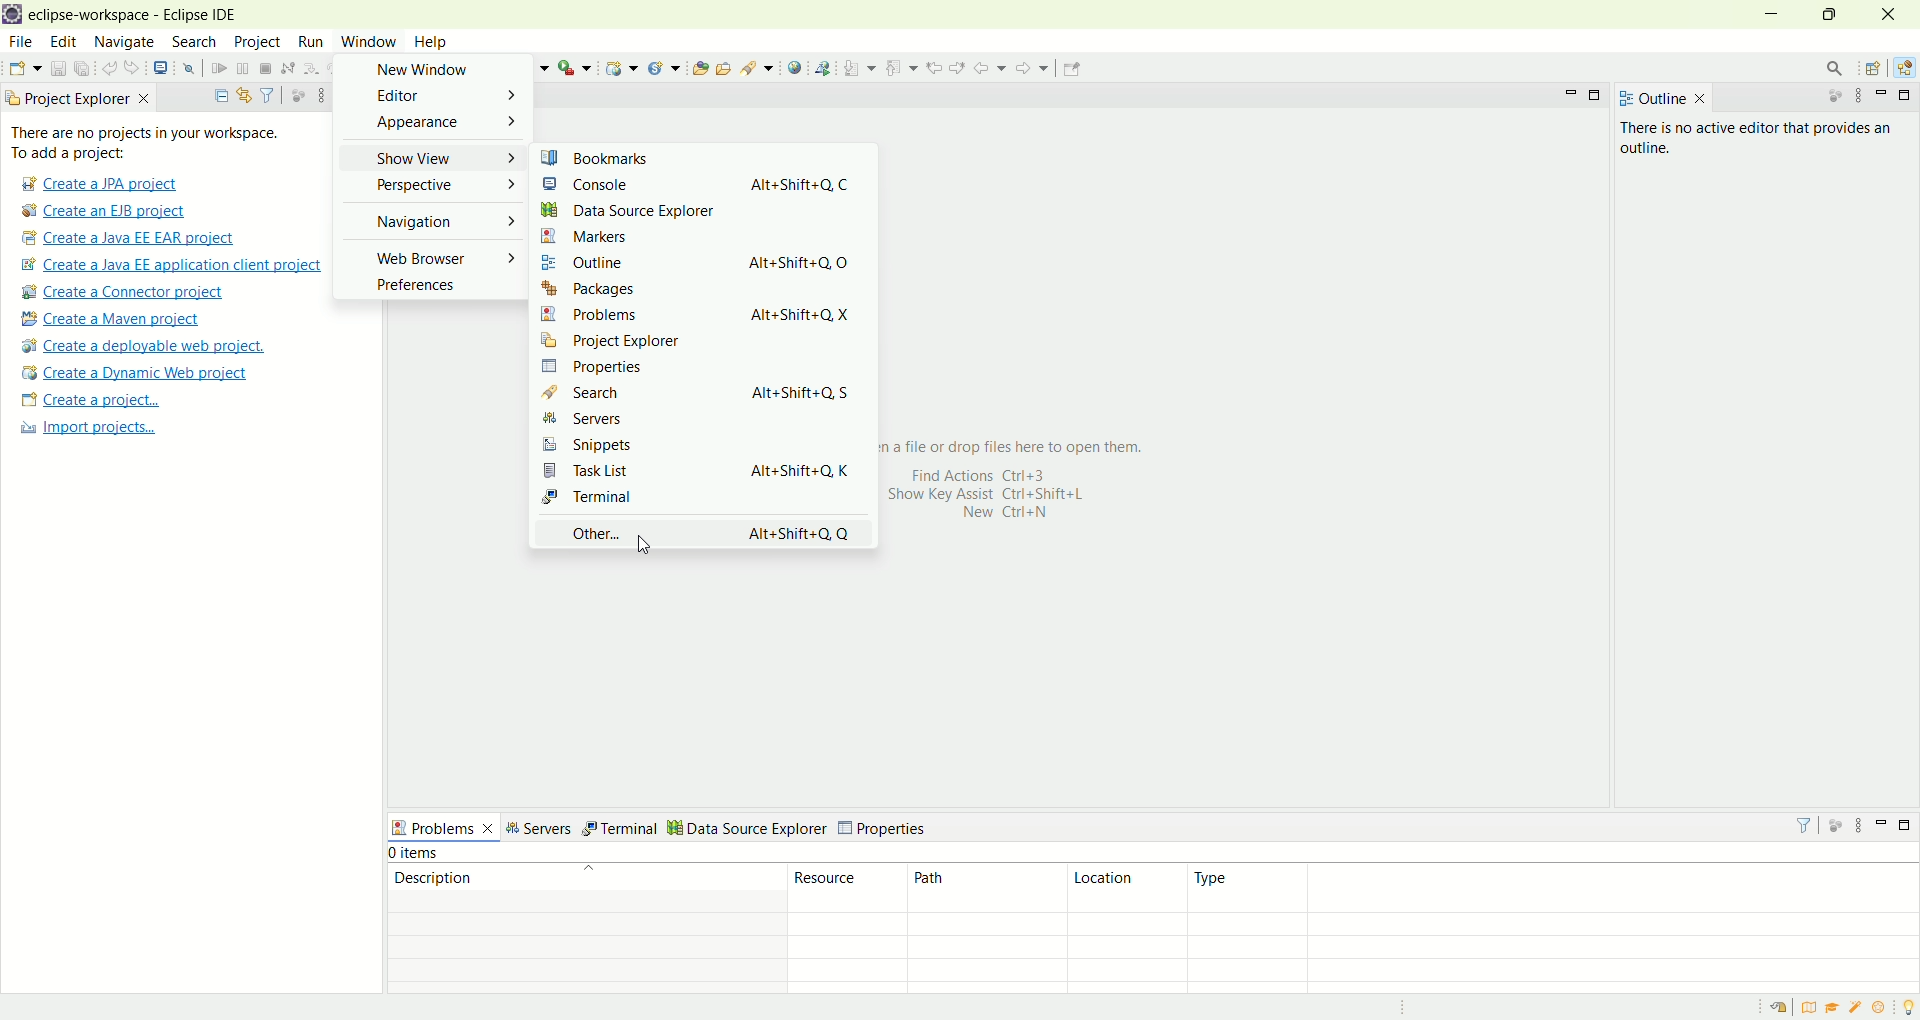 The image size is (1920, 1020). What do you see at coordinates (144, 346) in the screenshot?
I see `create a deployable web project` at bounding box center [144, 346].